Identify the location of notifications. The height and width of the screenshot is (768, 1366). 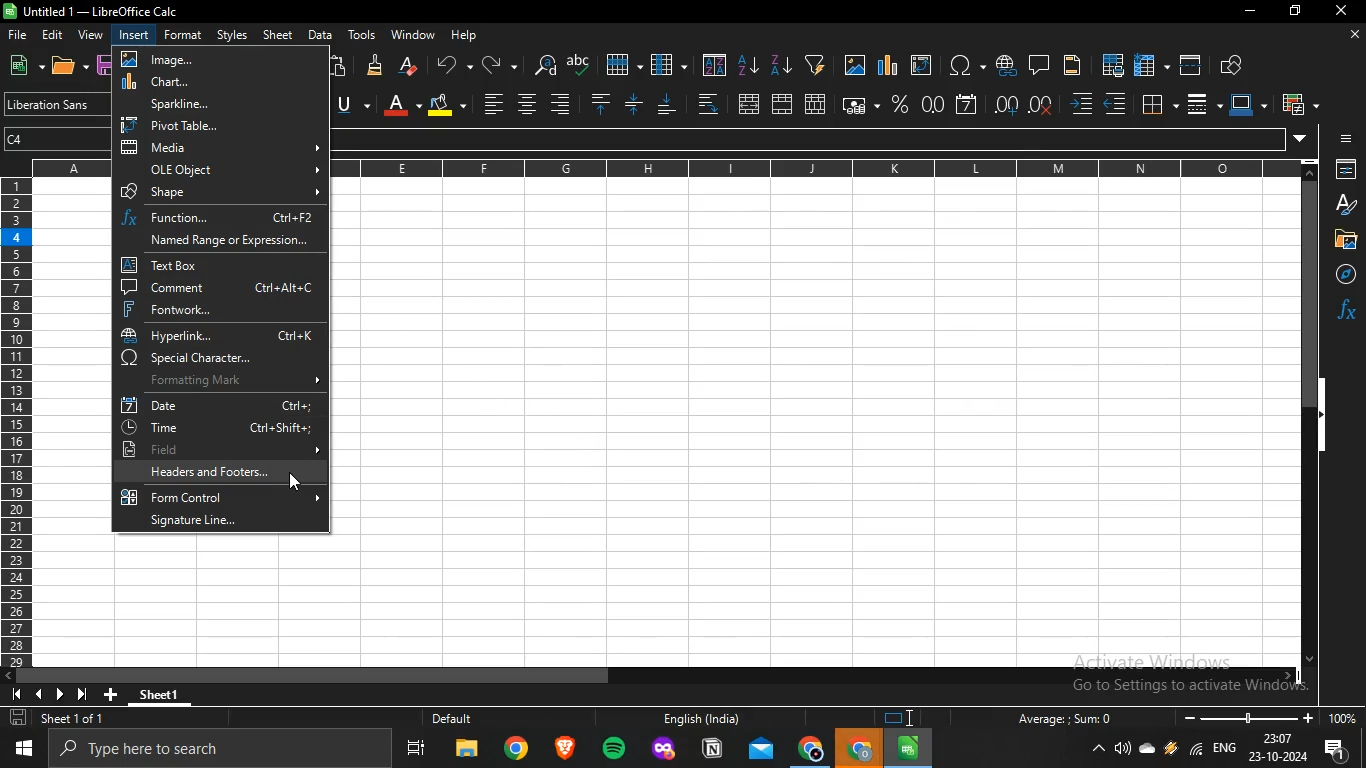
(1339, 752).